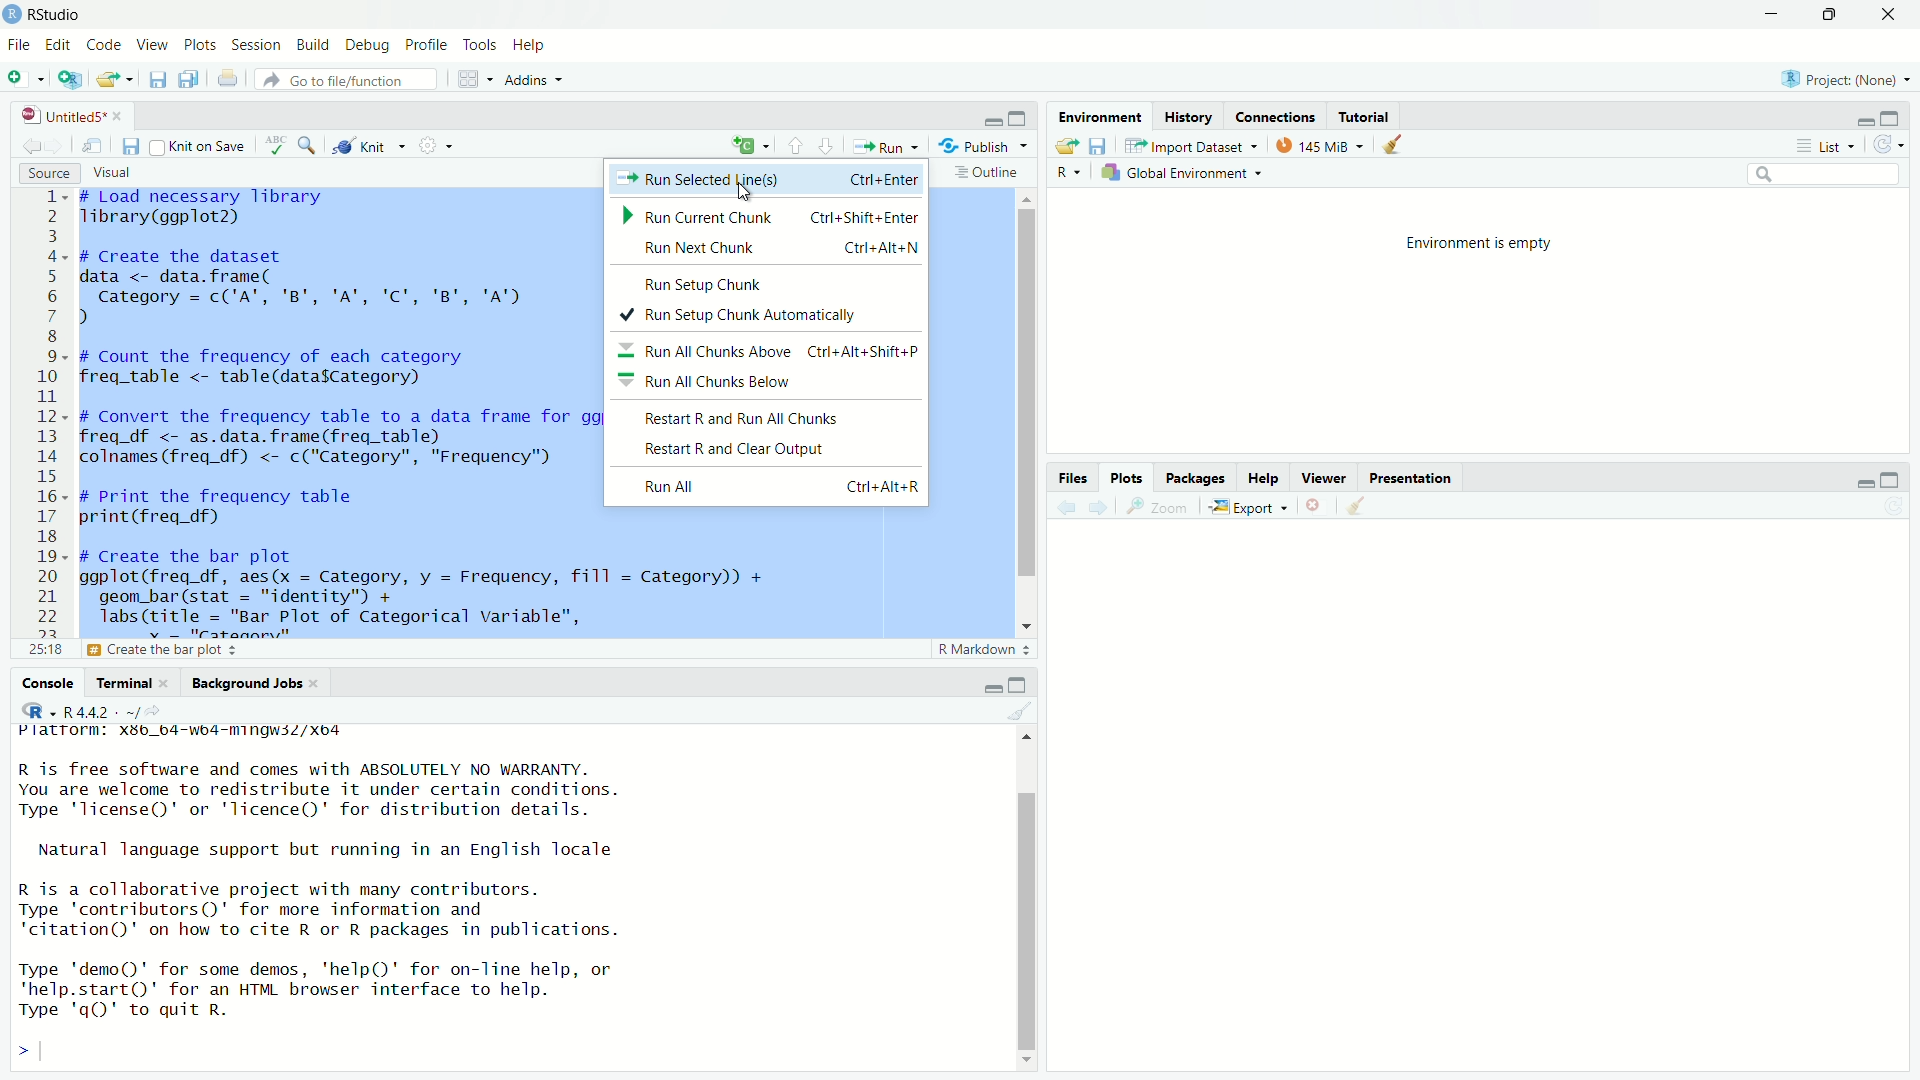 The width and height of the screenshot is (1920, 1080). What do you see at coordinates (154, 44) in the screenshot?
I see `view` at bounding box center [154, 44].